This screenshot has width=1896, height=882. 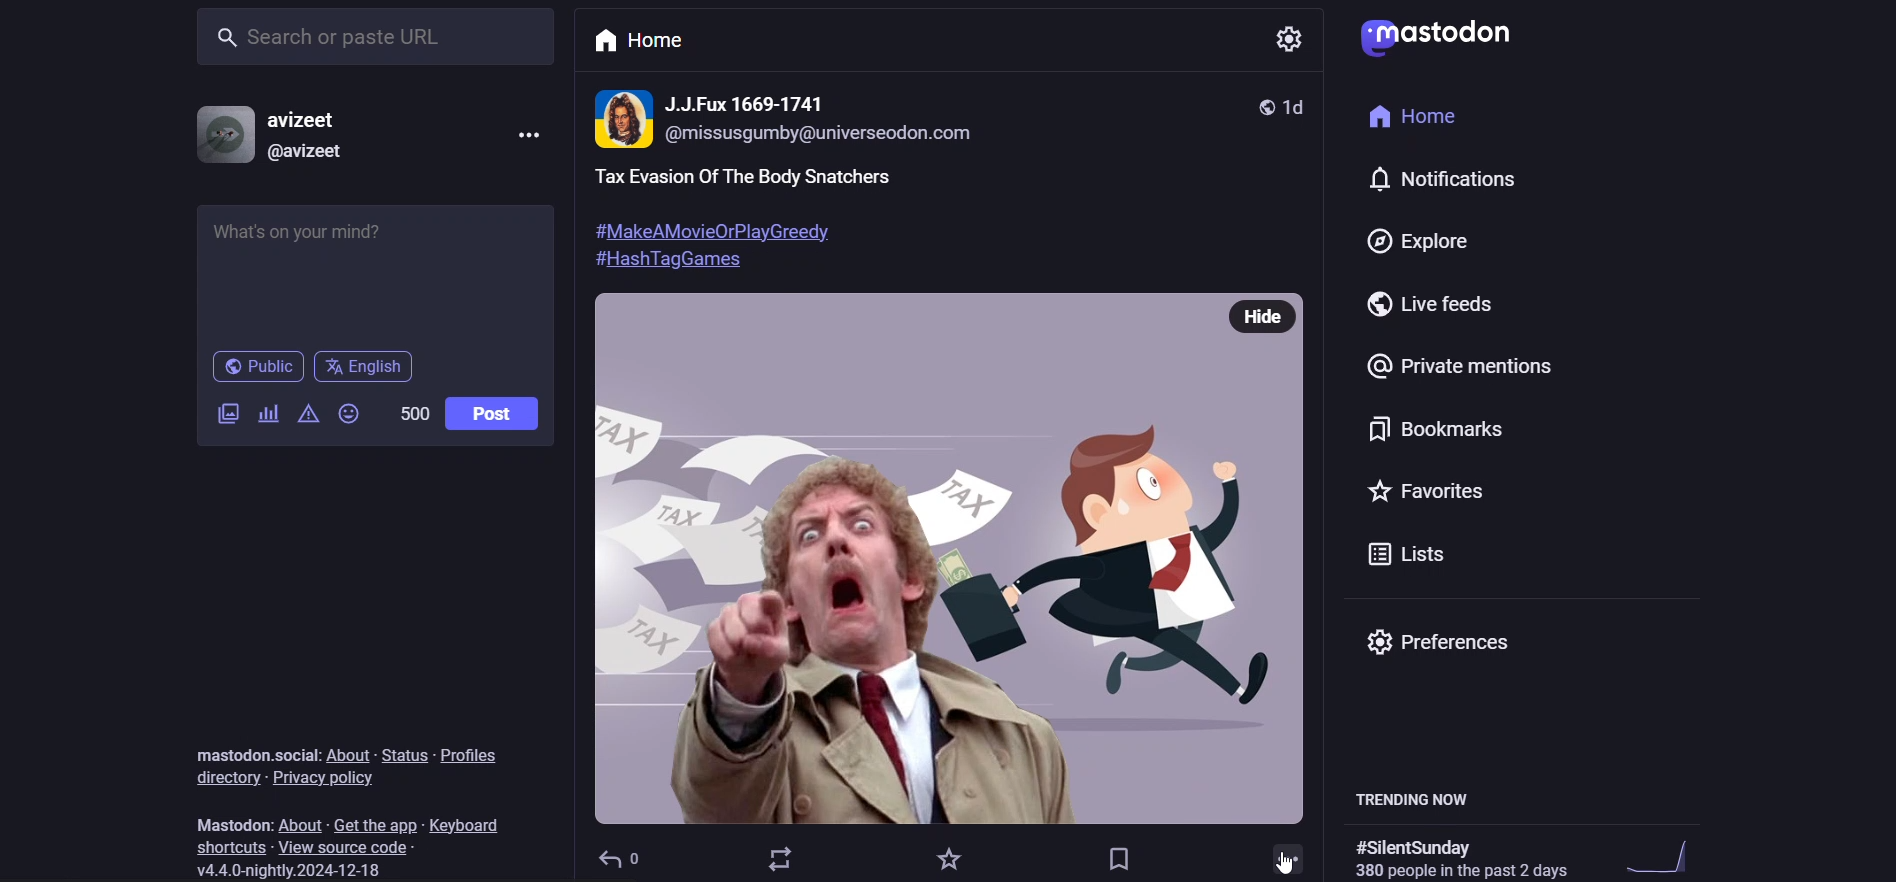 What do you see at coordinates (941, 590) in the screenshot?
I see `image` at bounding box center [941, 590].